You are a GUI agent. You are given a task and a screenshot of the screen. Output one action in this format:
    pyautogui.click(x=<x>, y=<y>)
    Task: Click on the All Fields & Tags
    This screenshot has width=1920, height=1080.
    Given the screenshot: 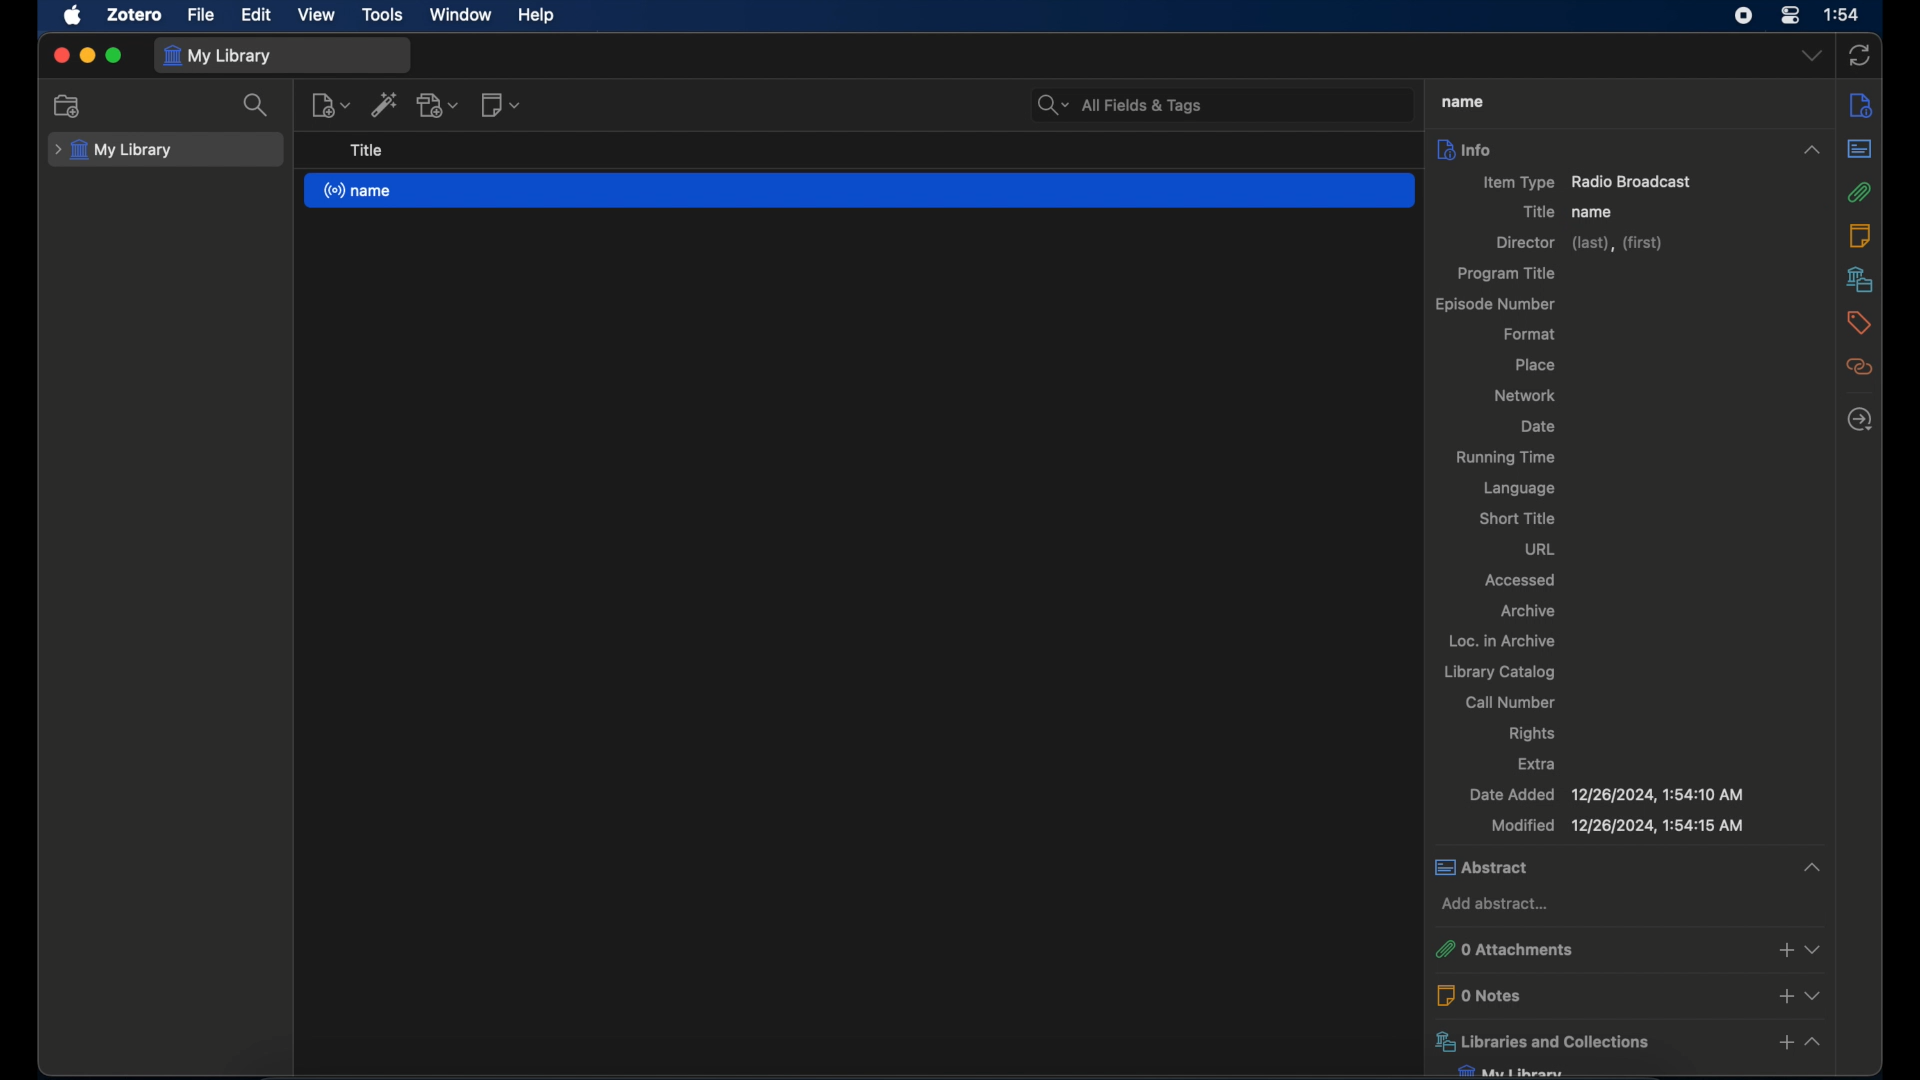 What is the action you would take?
    pyautogui.click(x=1220, y=101)
    